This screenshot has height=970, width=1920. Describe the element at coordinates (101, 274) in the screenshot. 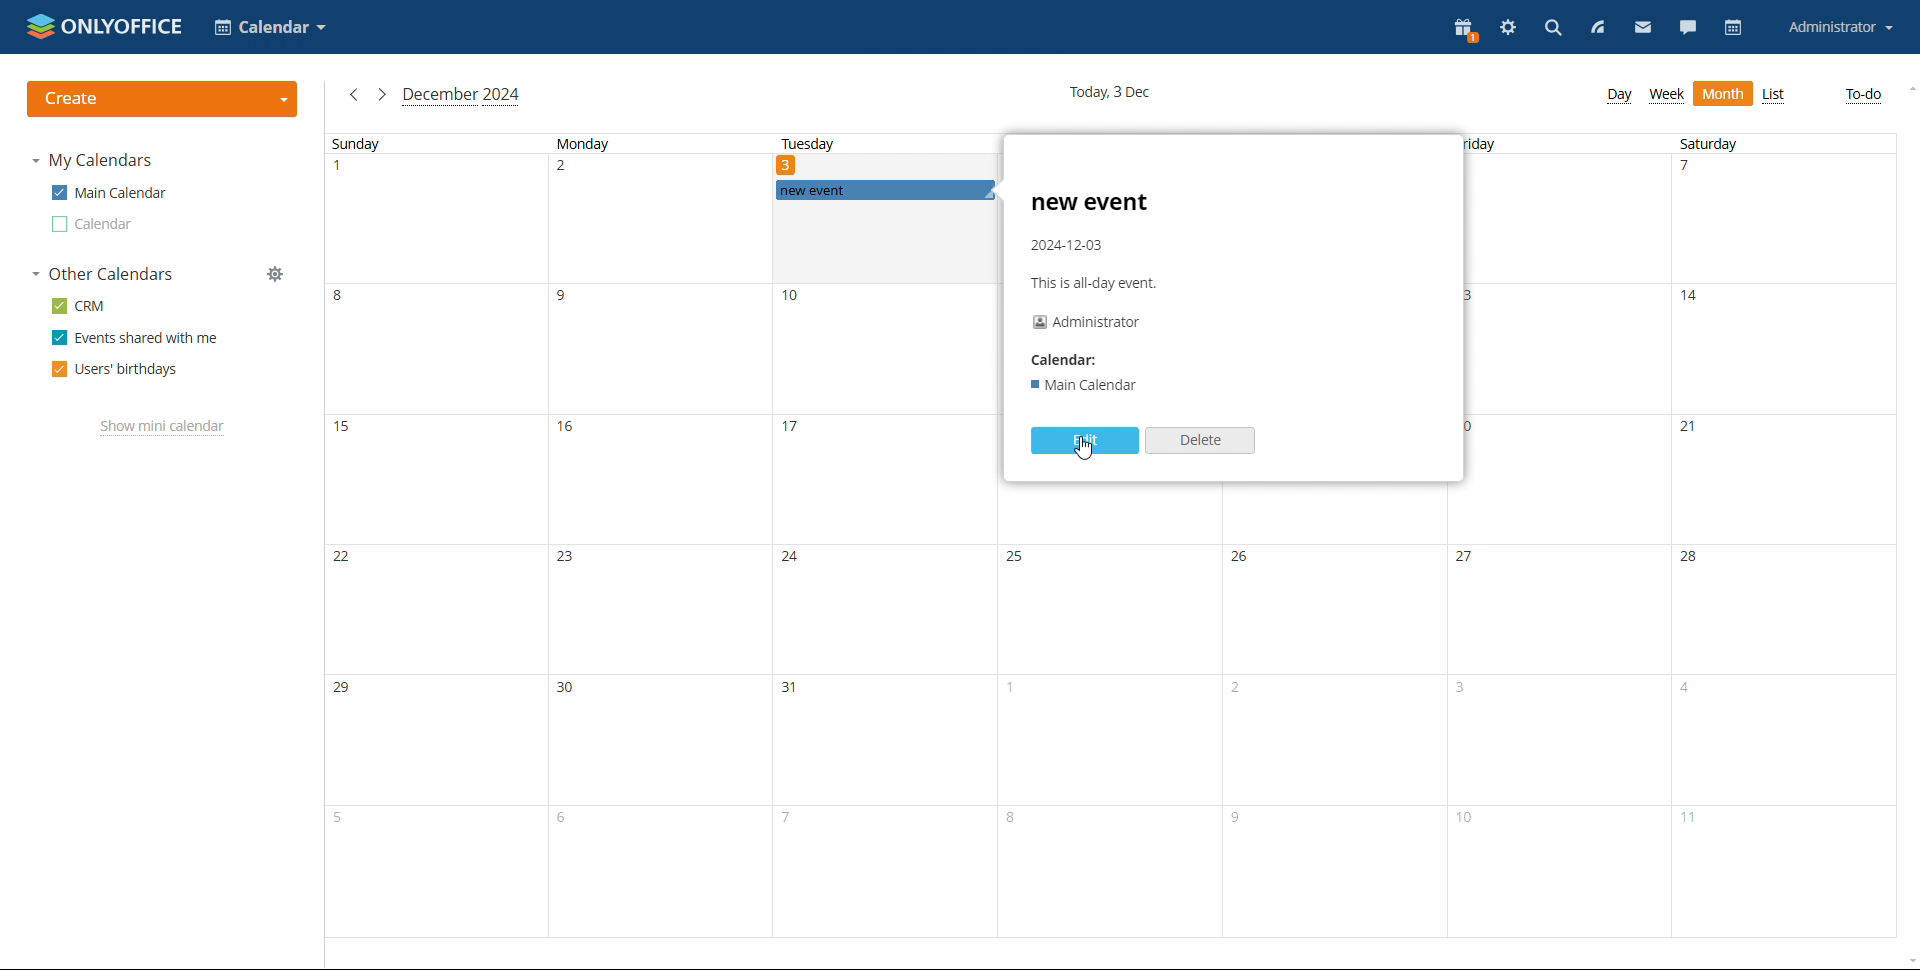

I see `other calendars` at that location.